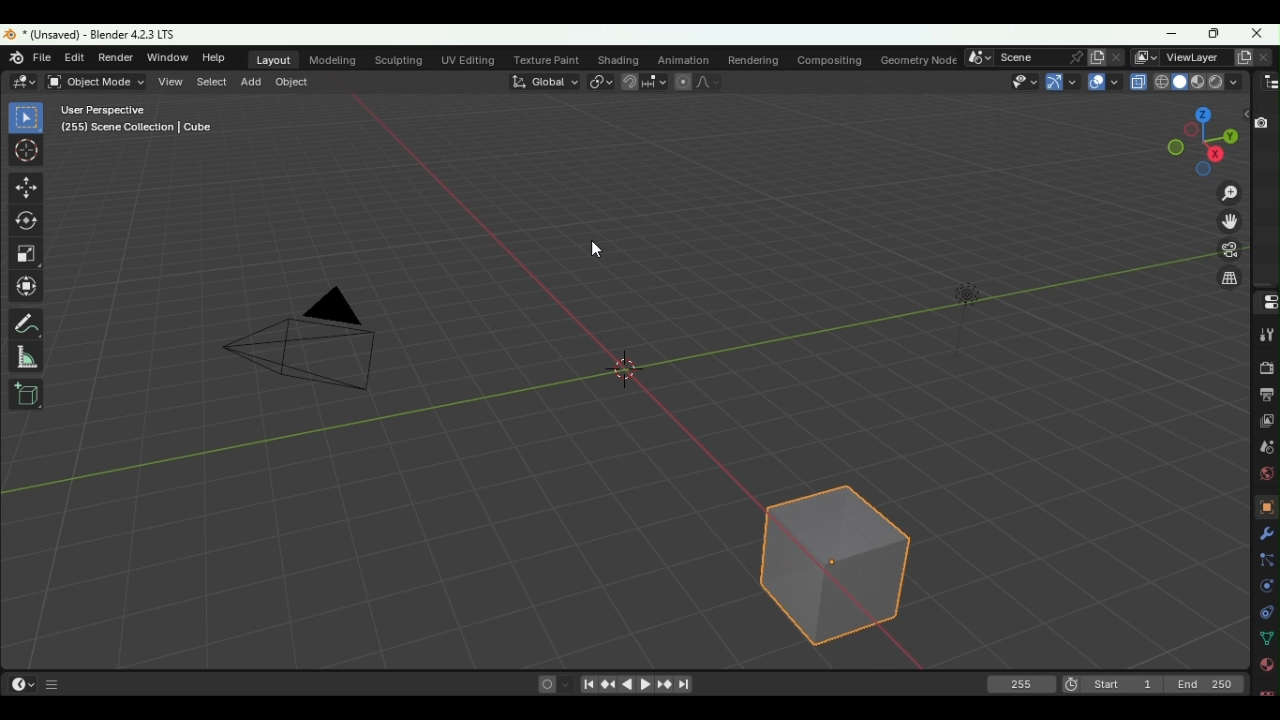 The width and height of the screenshot is (1280, 720). I want to click on Viewport shading: Material preview, so click(1198, 82).